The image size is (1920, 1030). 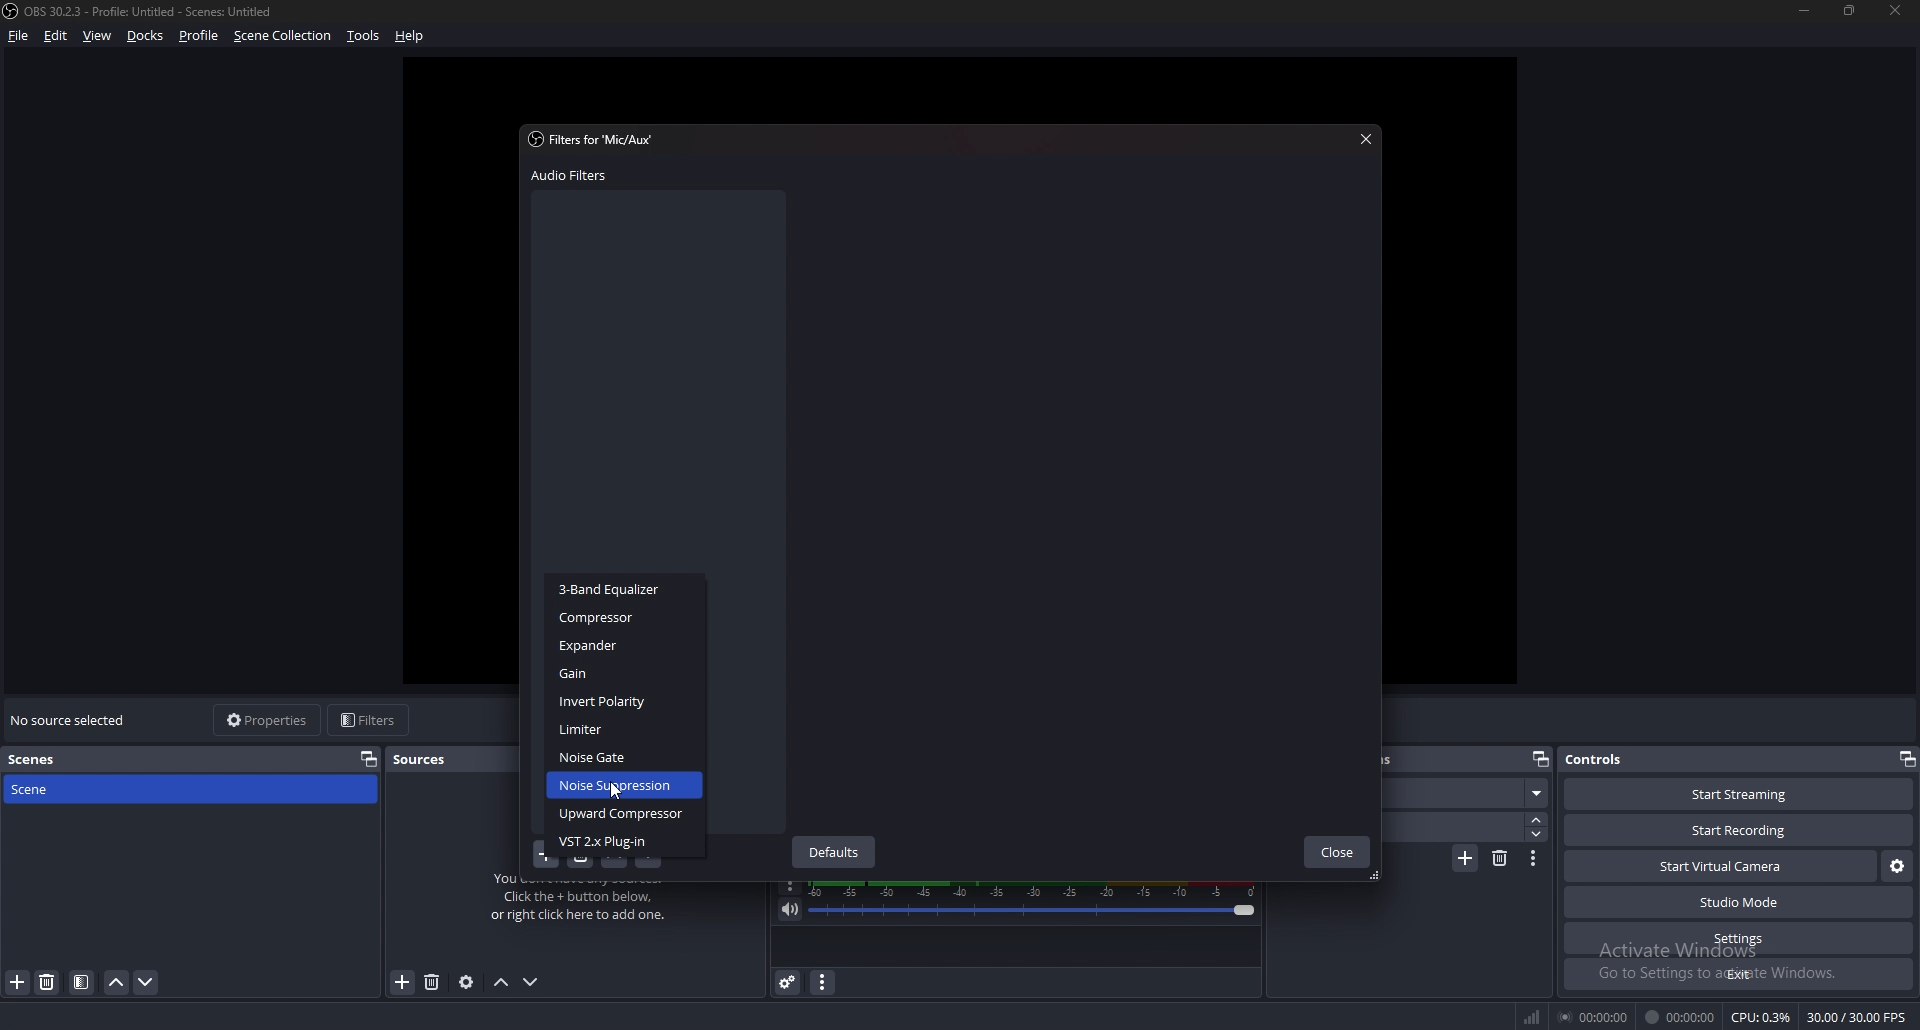 I want to click on scene collection, so click(x=284, y=35).